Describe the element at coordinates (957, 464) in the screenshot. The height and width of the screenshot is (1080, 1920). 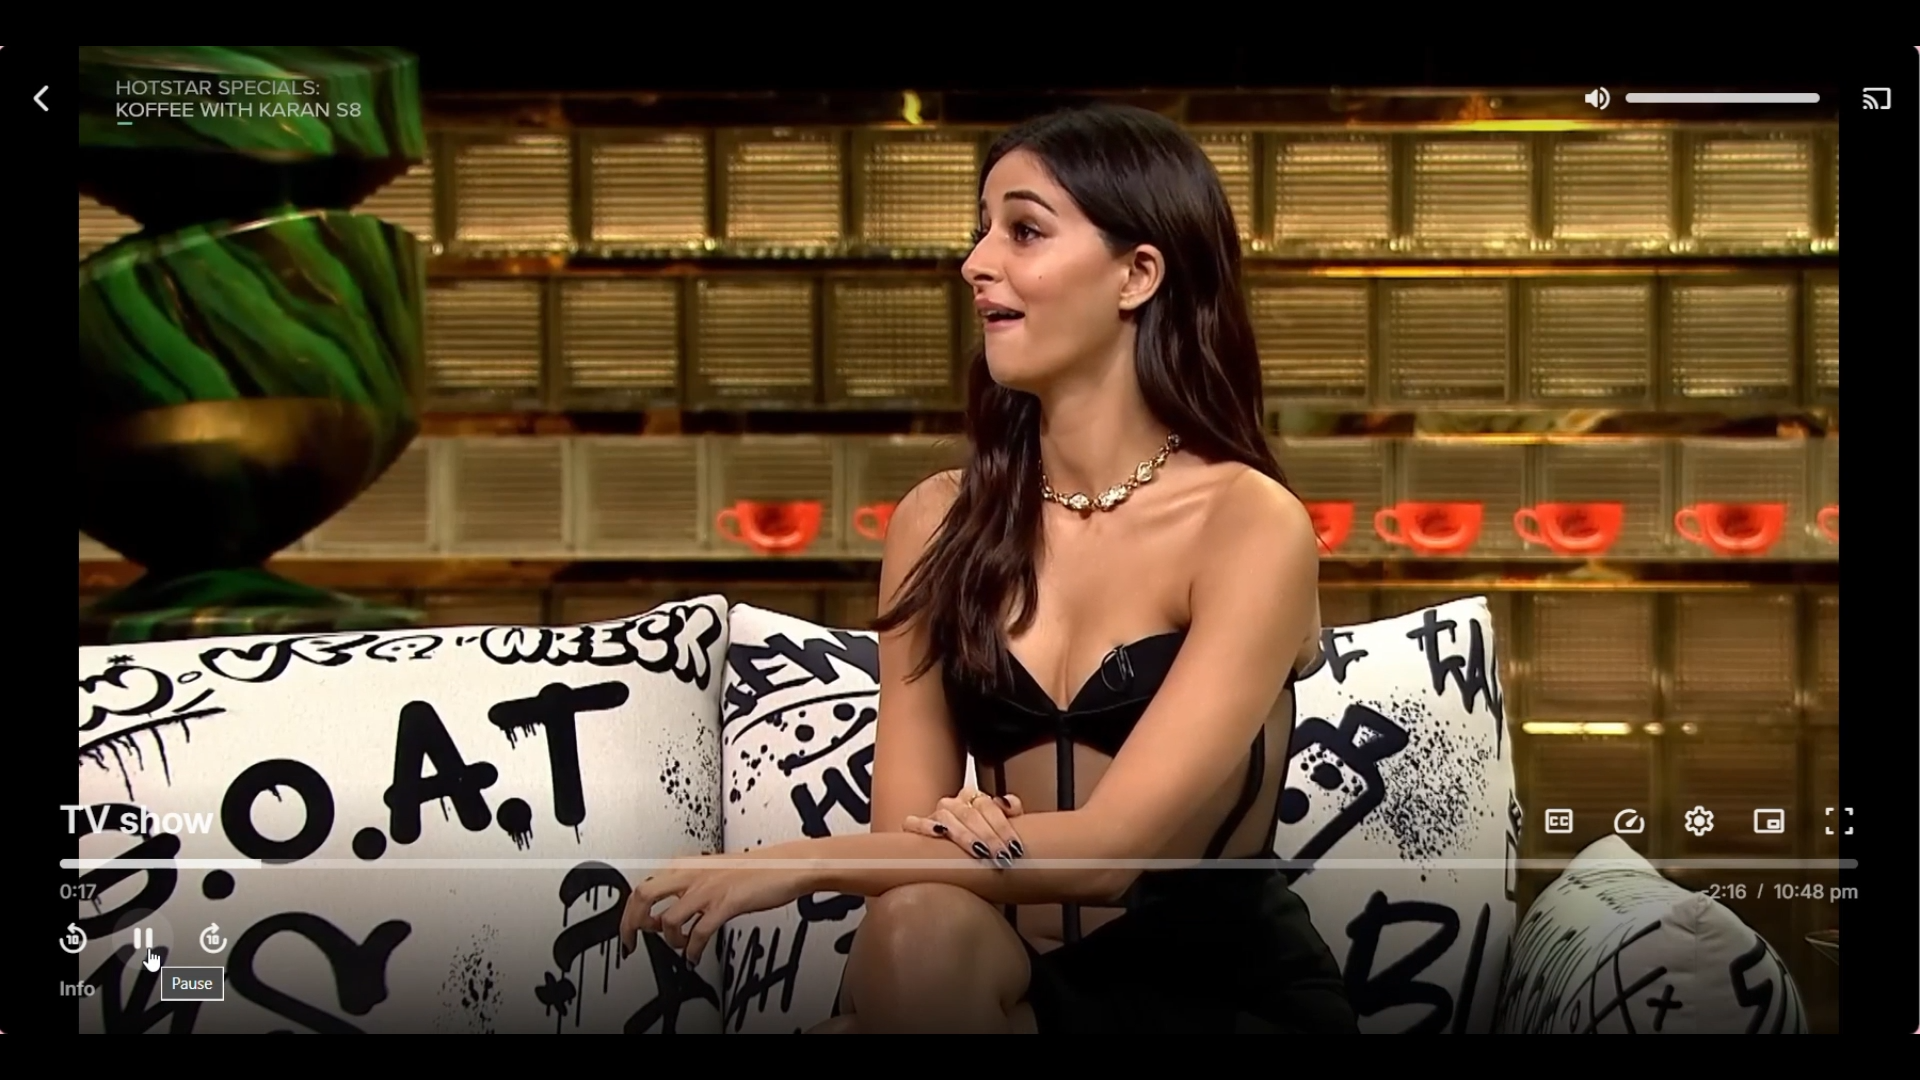
I see `Video space` at that location.